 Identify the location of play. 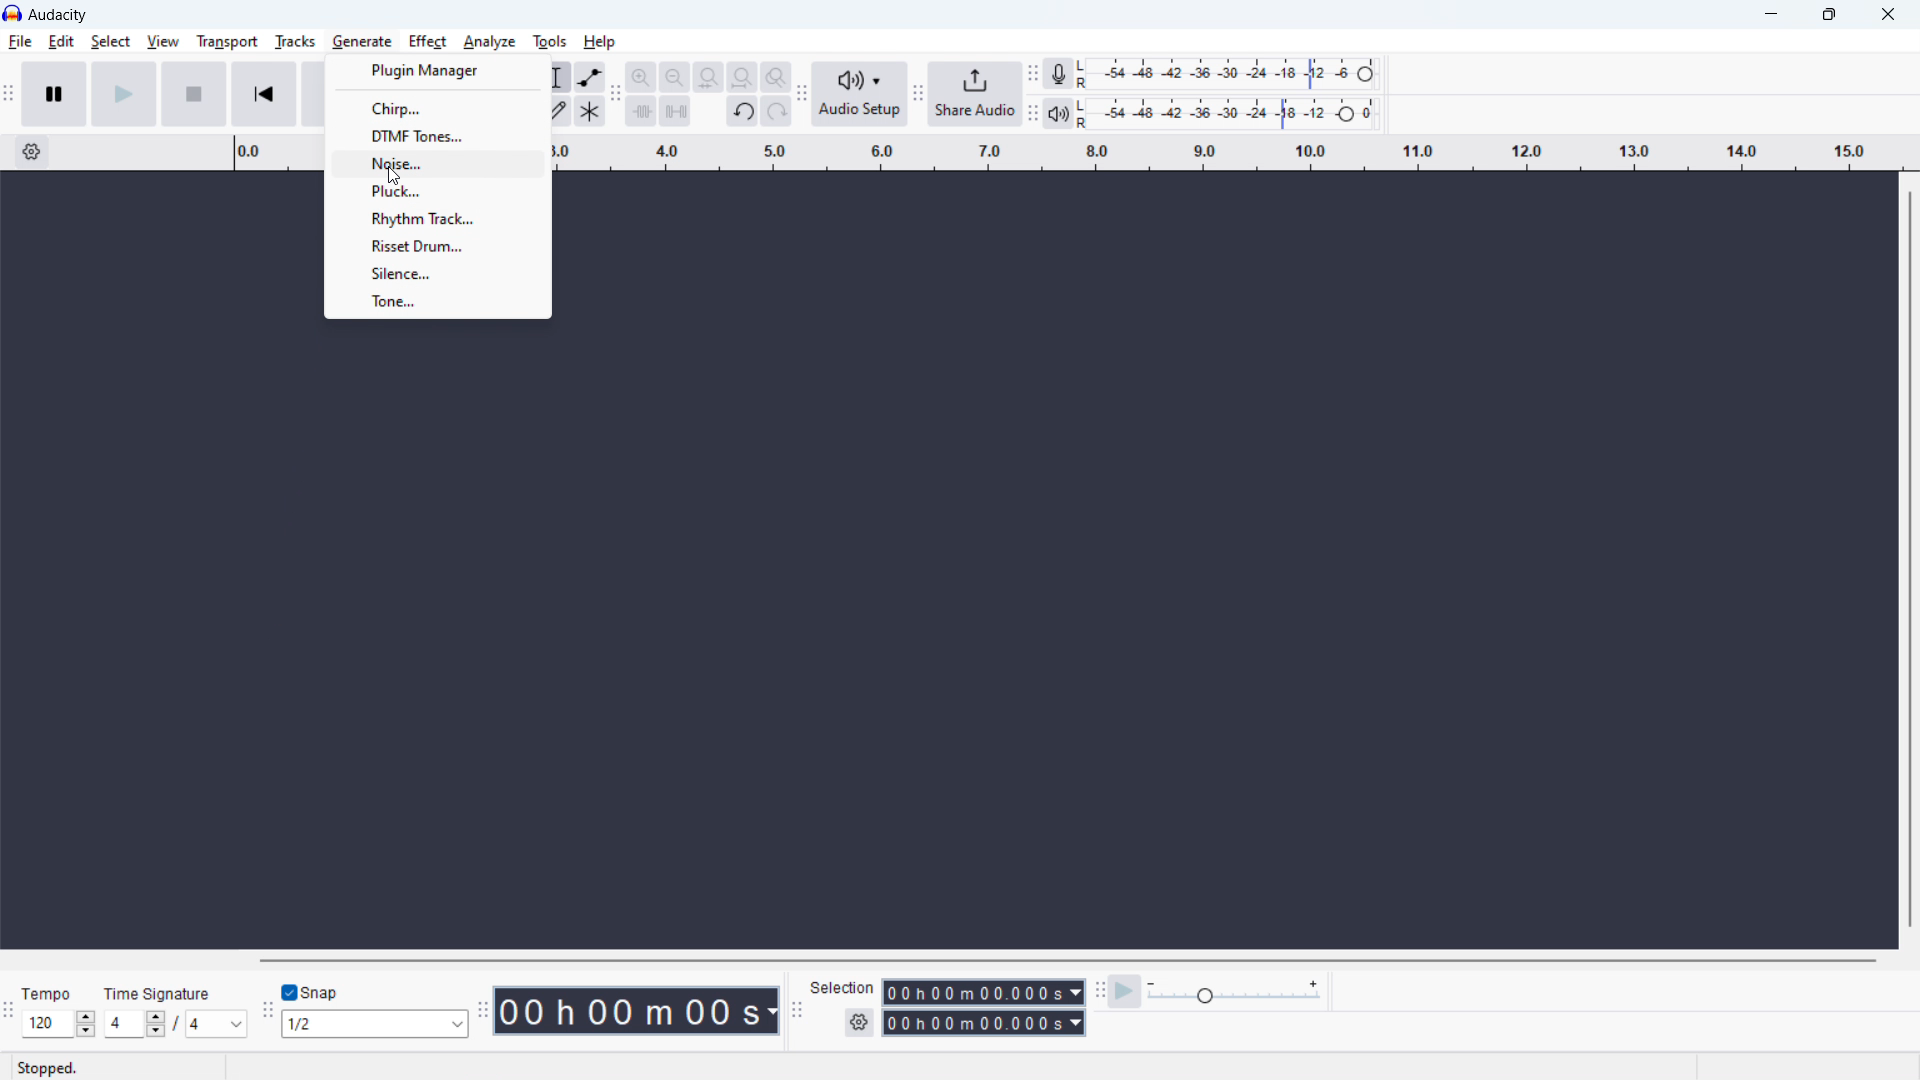
(124, 94).